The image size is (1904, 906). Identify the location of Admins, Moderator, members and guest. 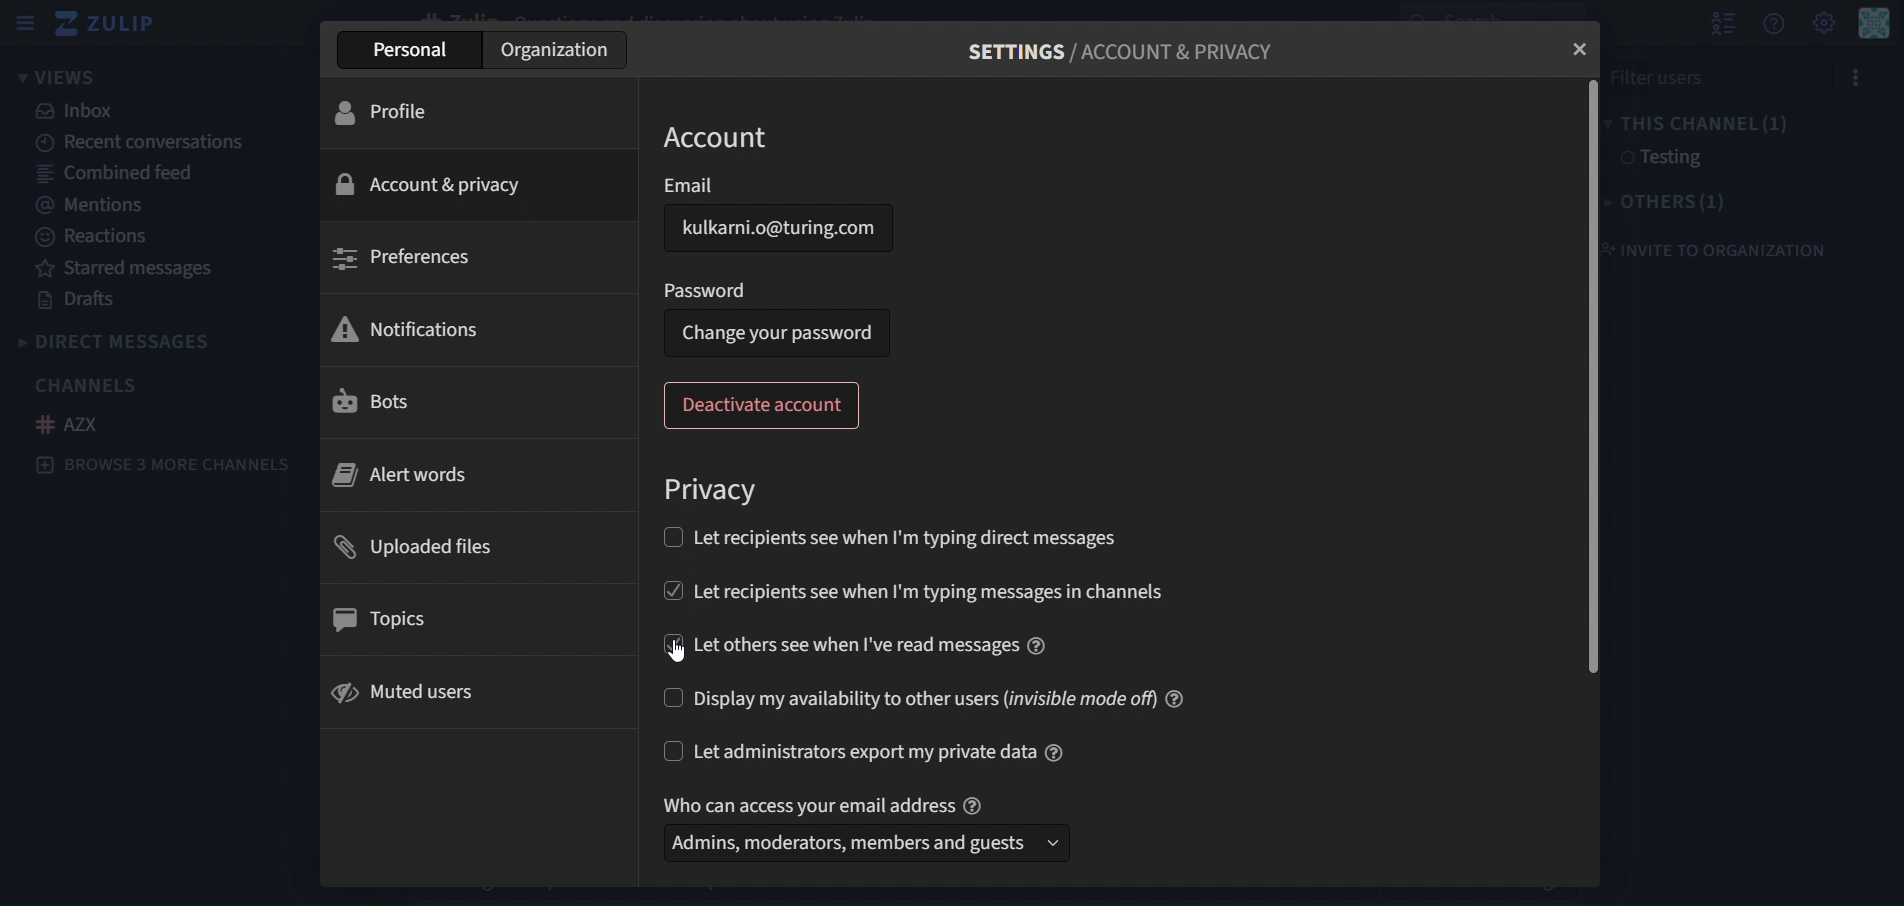
(859, 847).